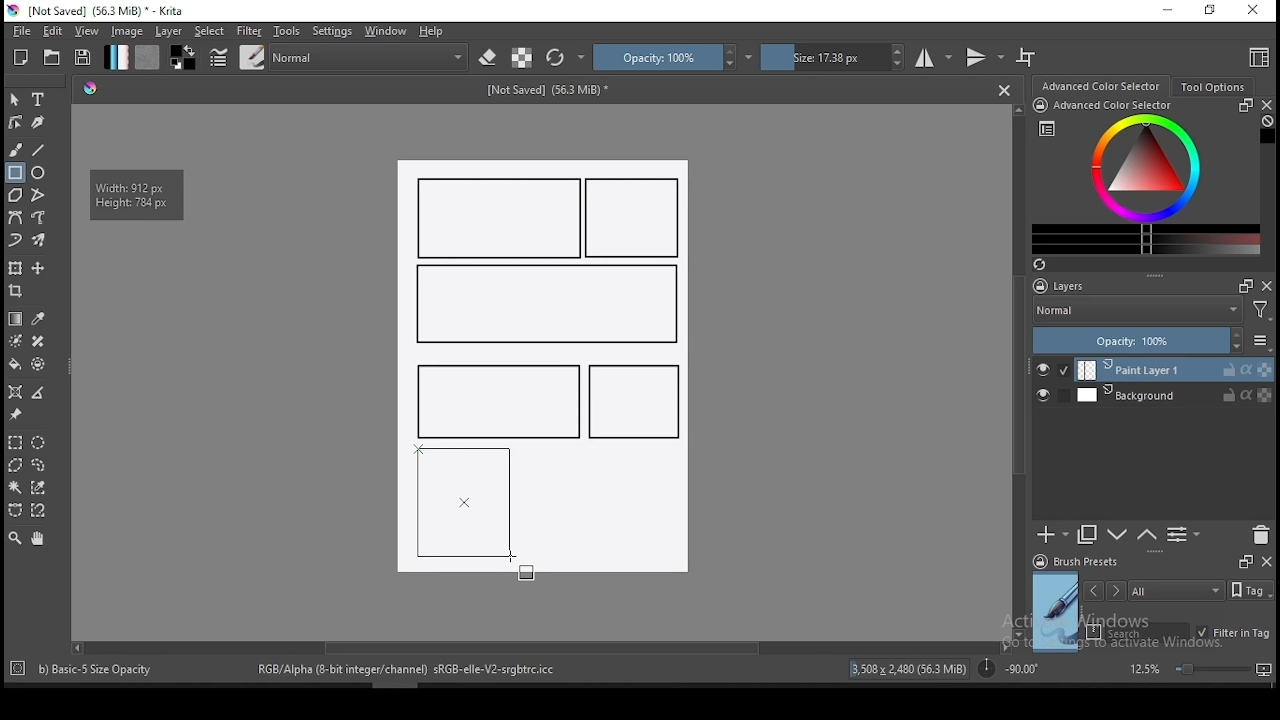 The height and width of the screenshot is (720, 1280). Describe the element at coordinates (1266, 560) in the screenshot. I see `close docker` at that location.